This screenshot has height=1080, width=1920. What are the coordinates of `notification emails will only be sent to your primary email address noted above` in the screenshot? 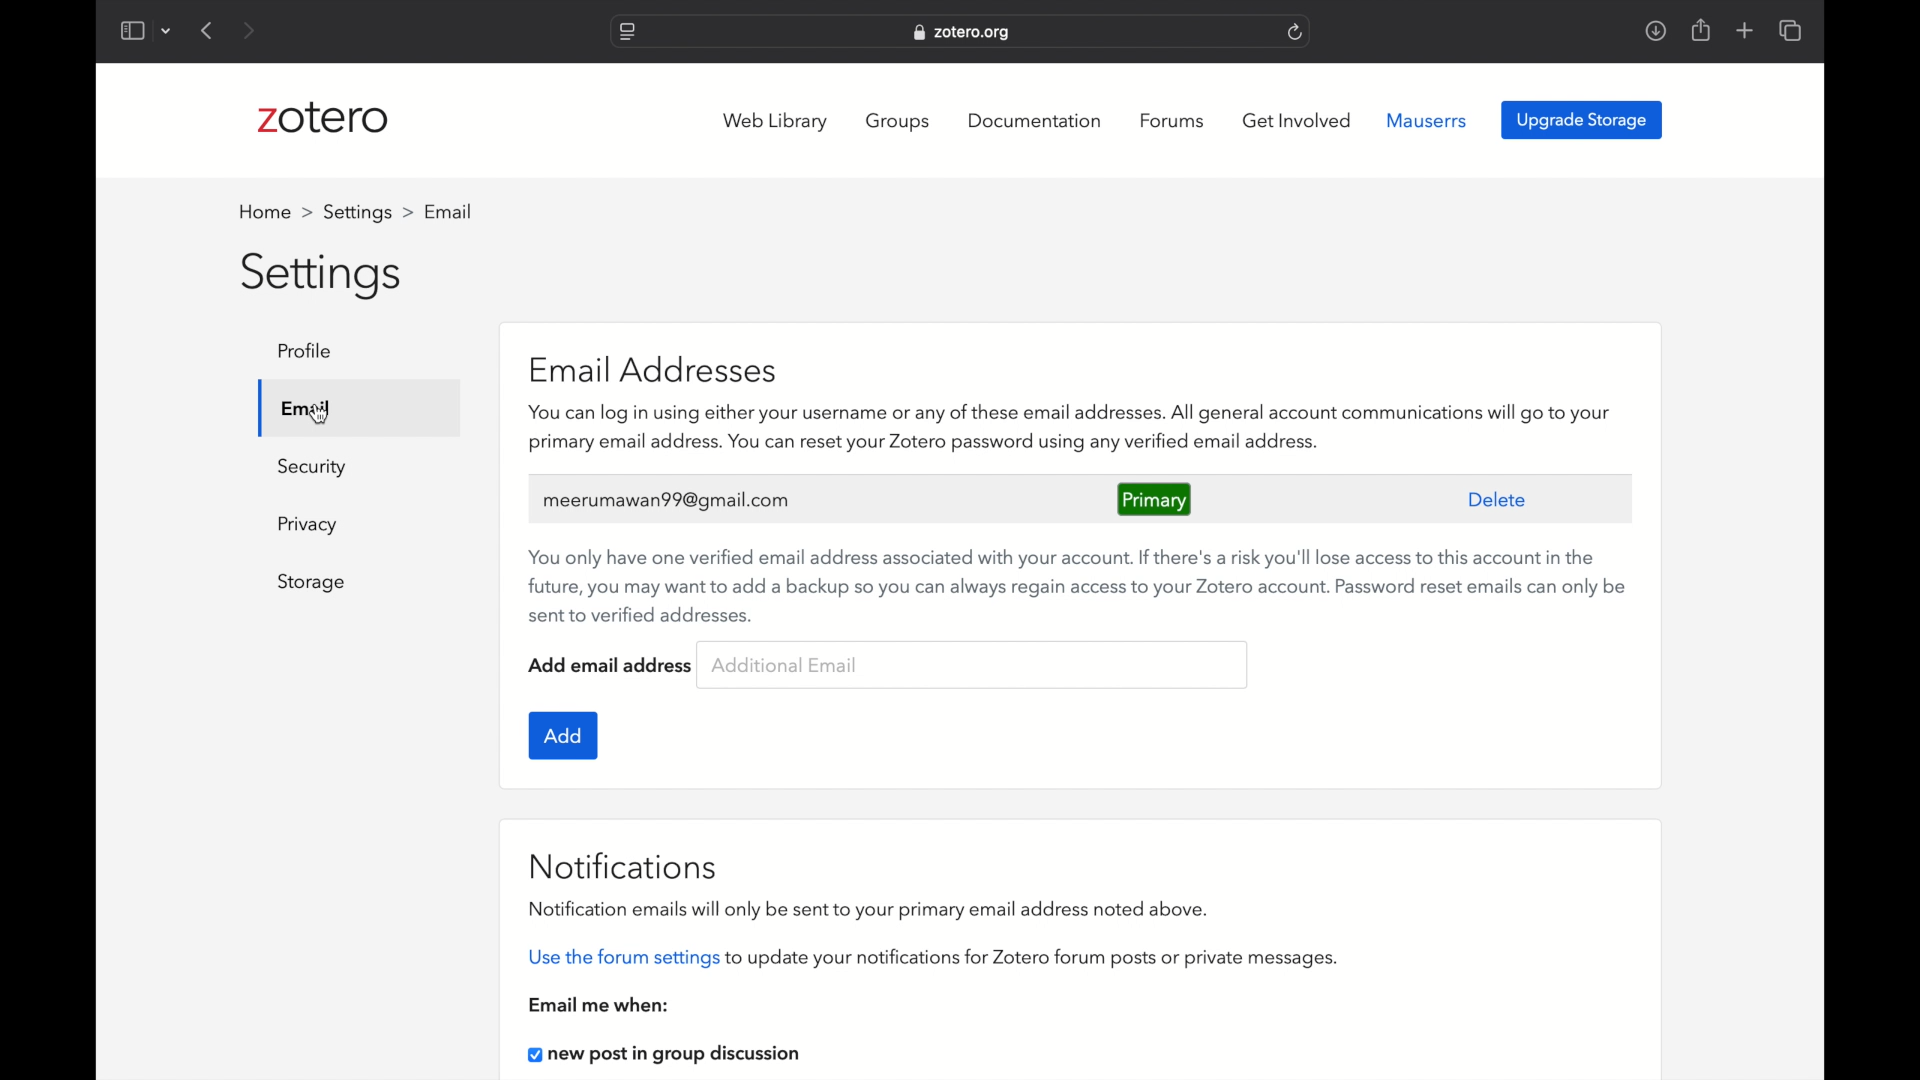 It's located at (870, 910).